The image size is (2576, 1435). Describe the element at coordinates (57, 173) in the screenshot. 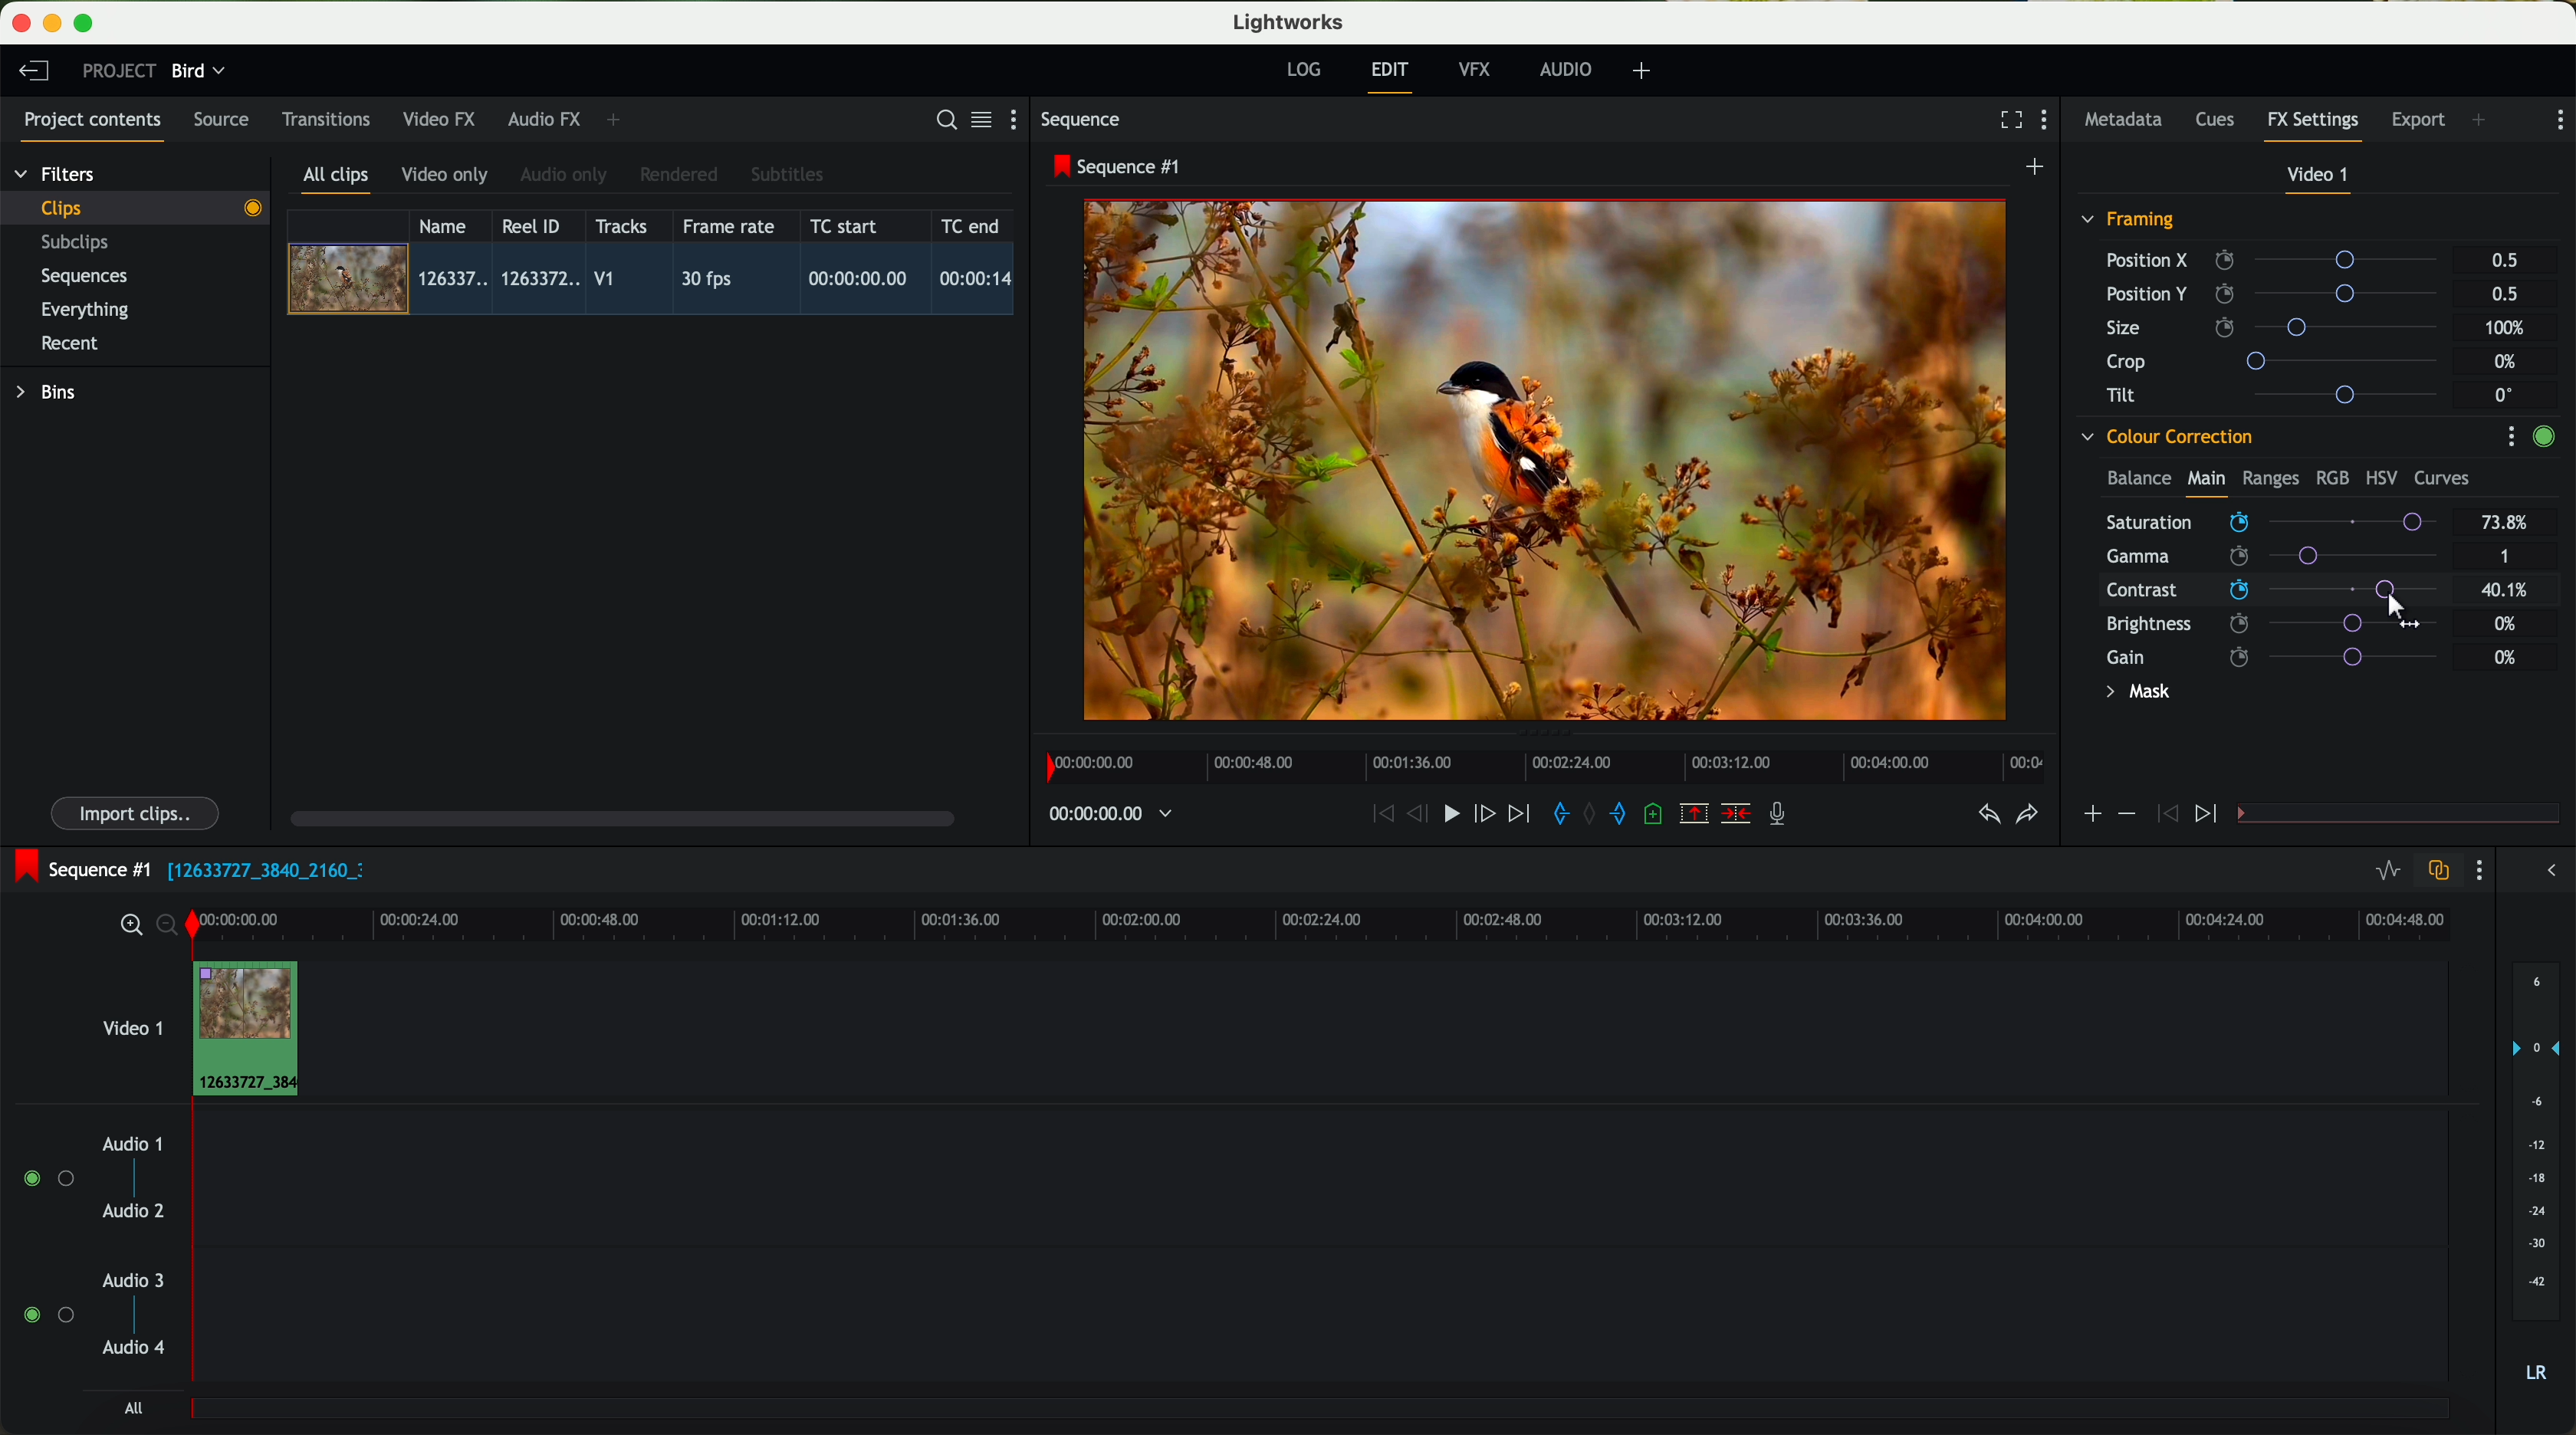

I see `filters` at that location.